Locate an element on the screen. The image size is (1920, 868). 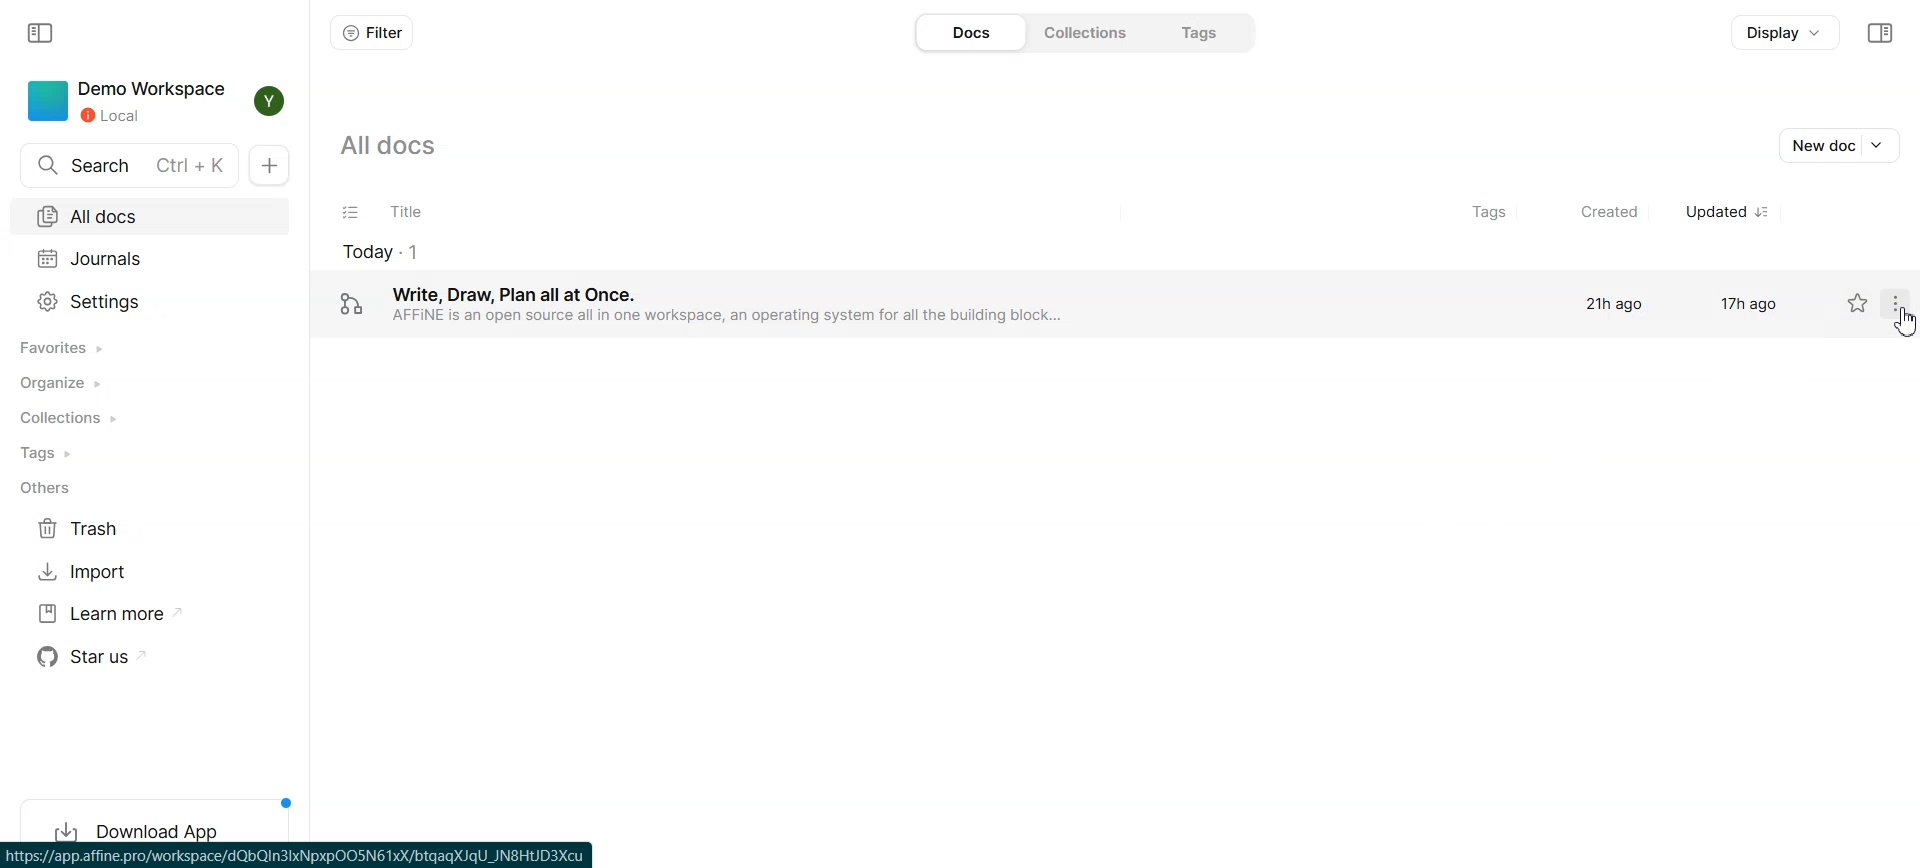
Filter is located at coordinates (373, 32).